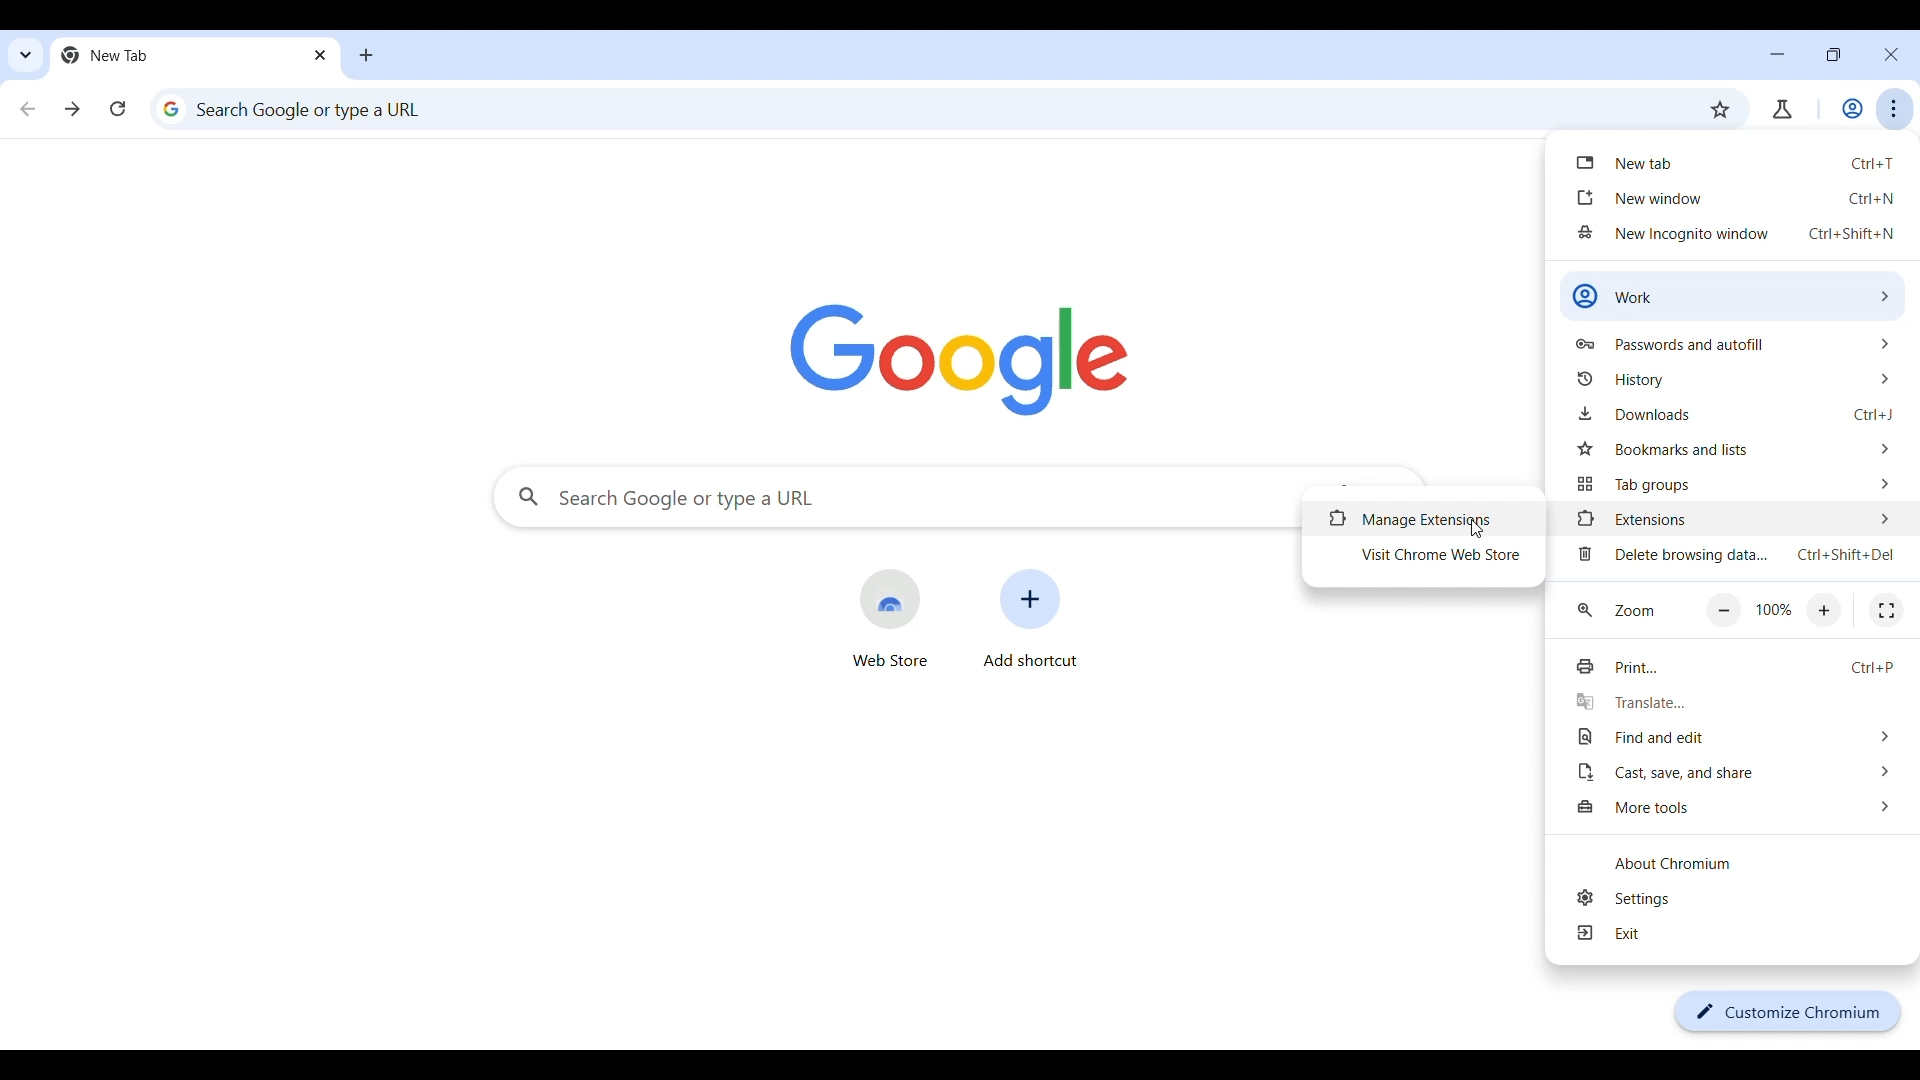 The image size is (1920, 1080). Describe the element at coordinates (889, 618) in the screenshot. I see `Open Google webstore` at that location.